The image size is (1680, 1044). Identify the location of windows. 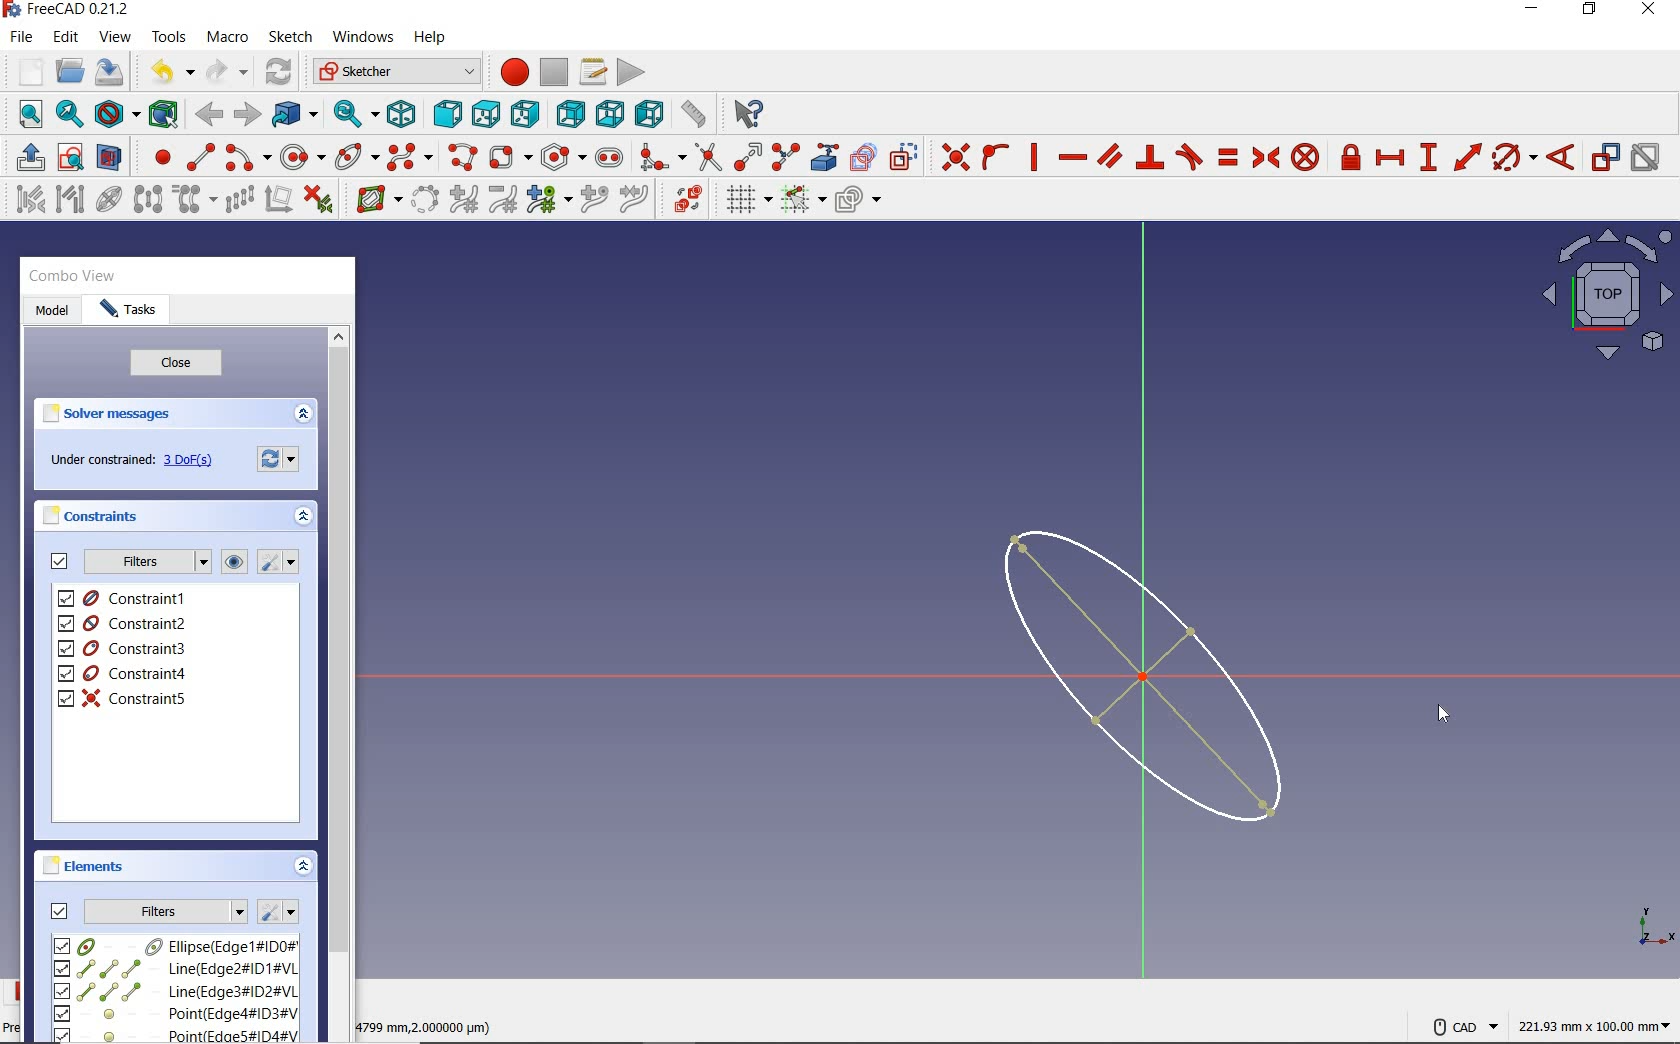
(361, 39).